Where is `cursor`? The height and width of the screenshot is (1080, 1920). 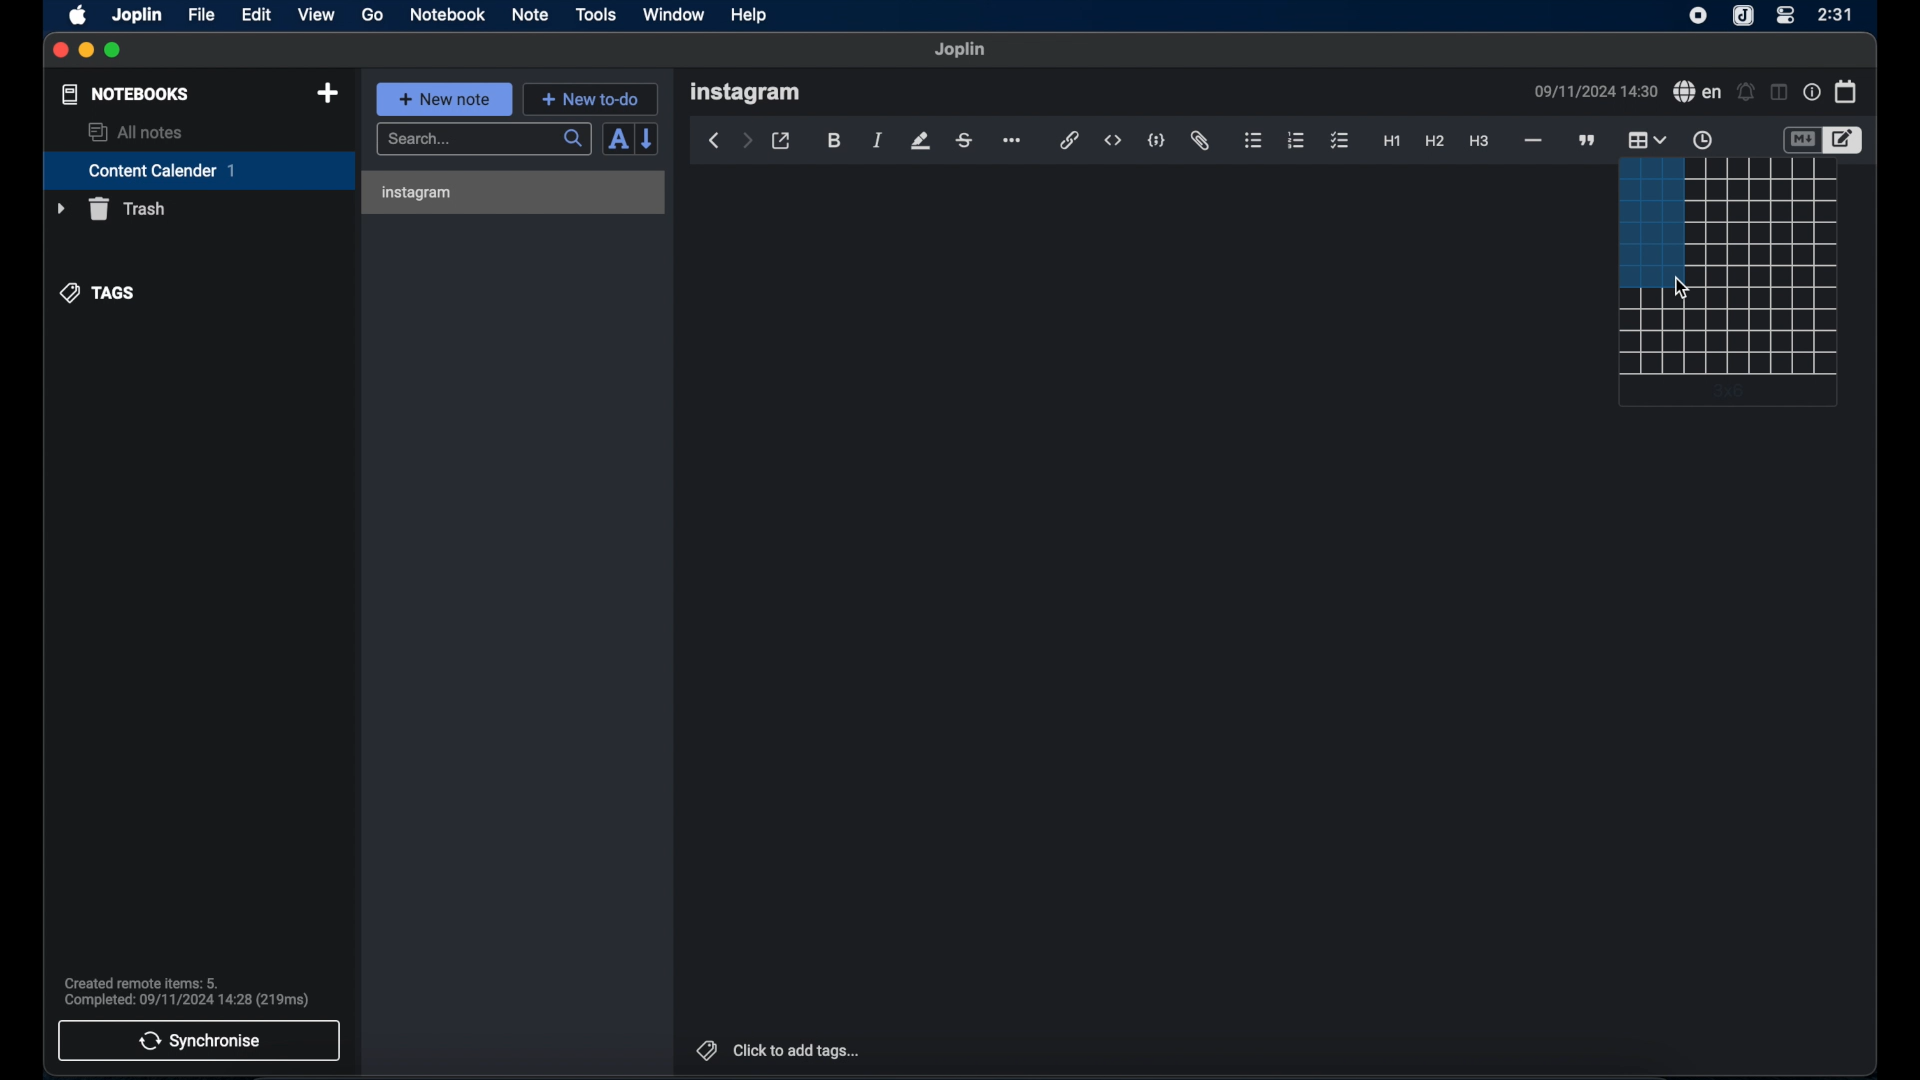 cursor is located at coordinates (1684, 288).